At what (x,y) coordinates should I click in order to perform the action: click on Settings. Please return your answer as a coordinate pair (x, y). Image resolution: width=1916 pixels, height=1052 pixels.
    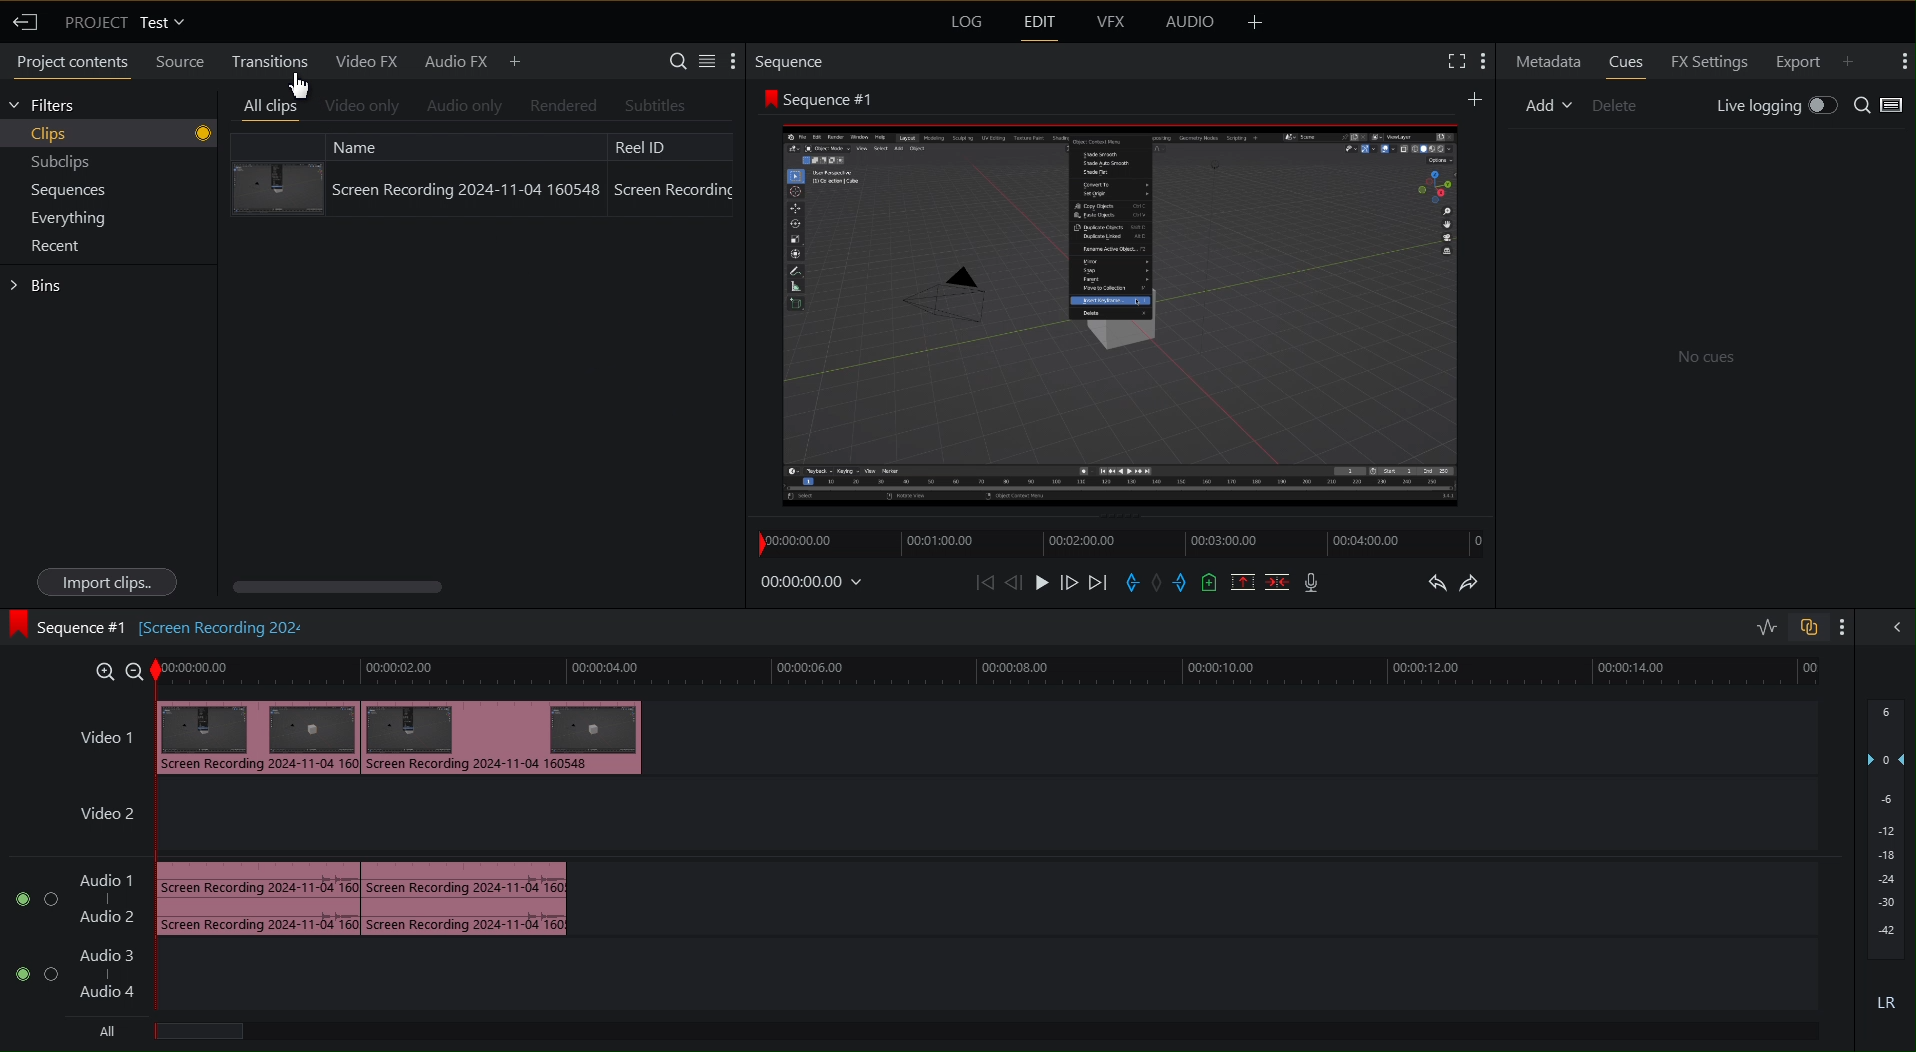
    Looking at the image, I should click on (1466, 62).